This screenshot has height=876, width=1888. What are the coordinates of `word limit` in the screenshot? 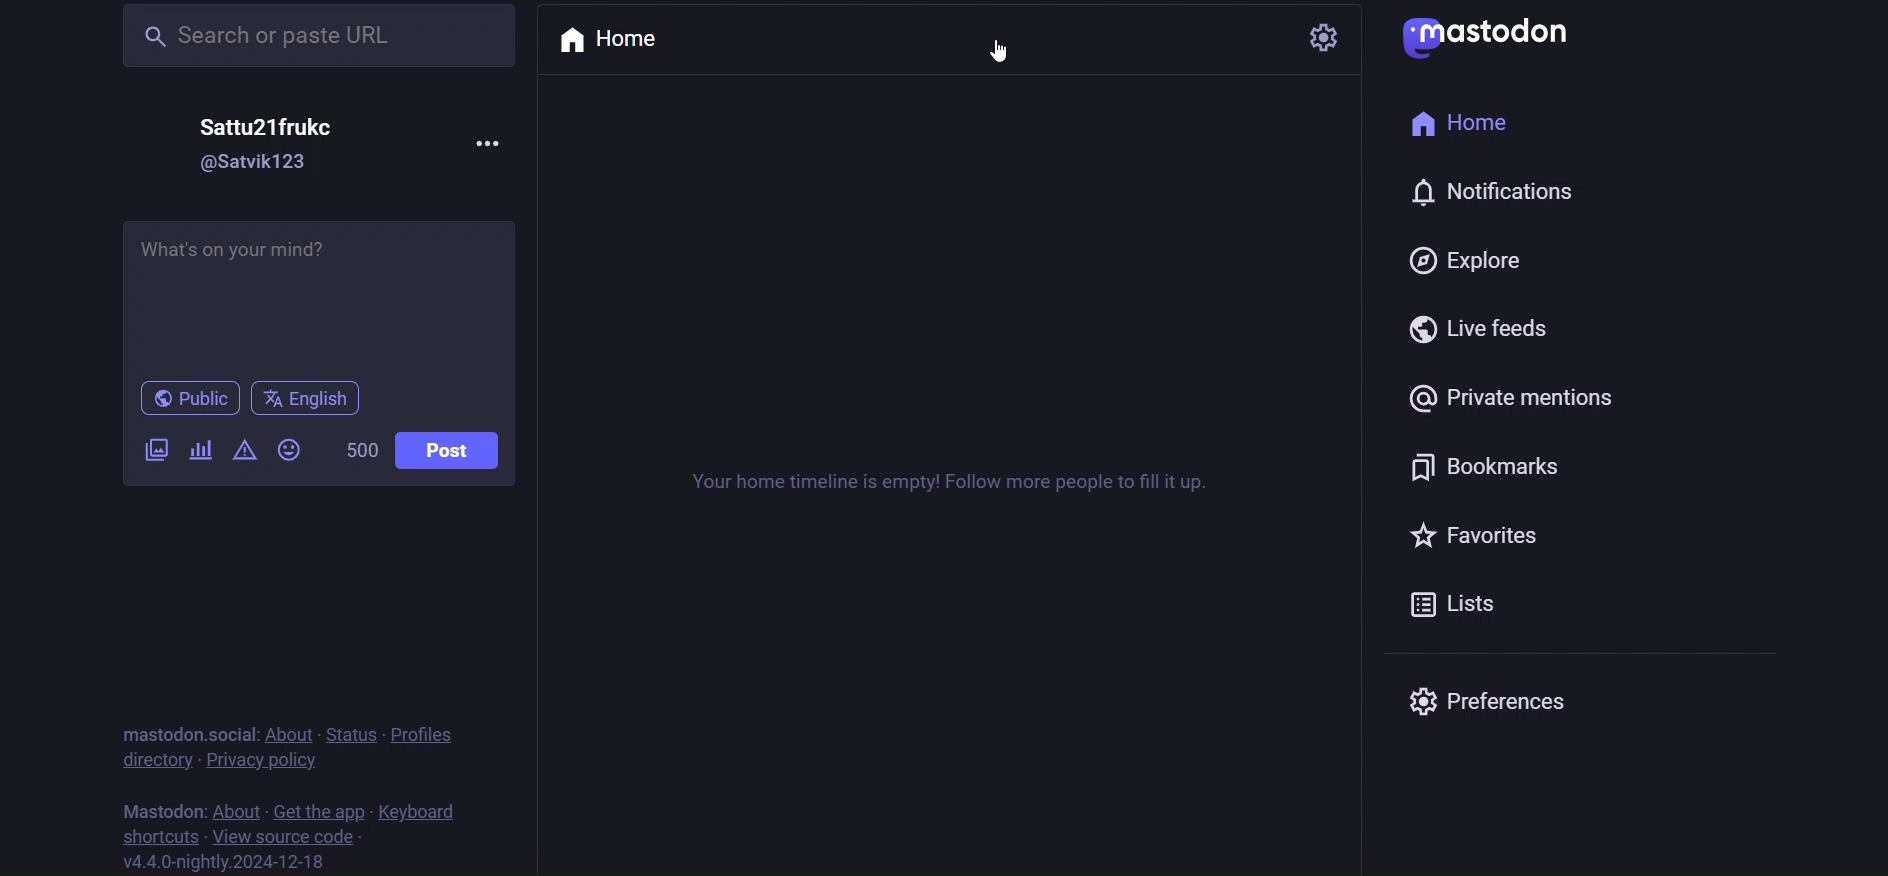 It's located at (366, 447).